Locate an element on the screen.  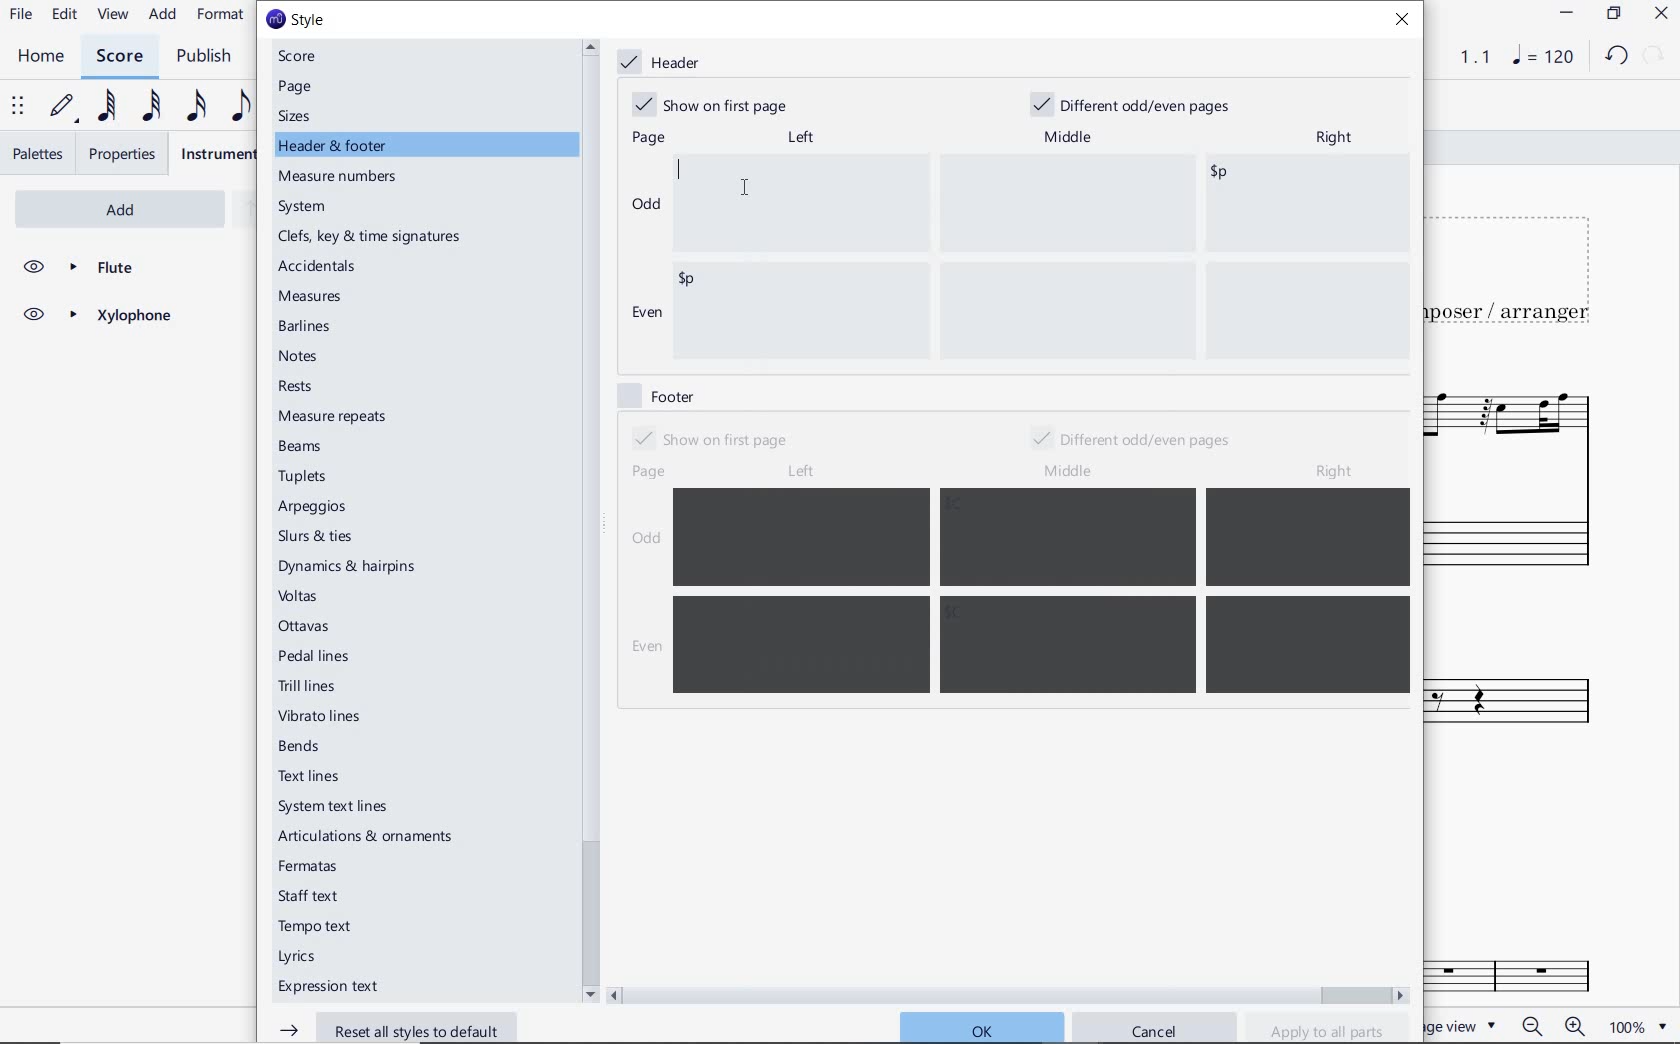
left is located at coordinates (799, 137).